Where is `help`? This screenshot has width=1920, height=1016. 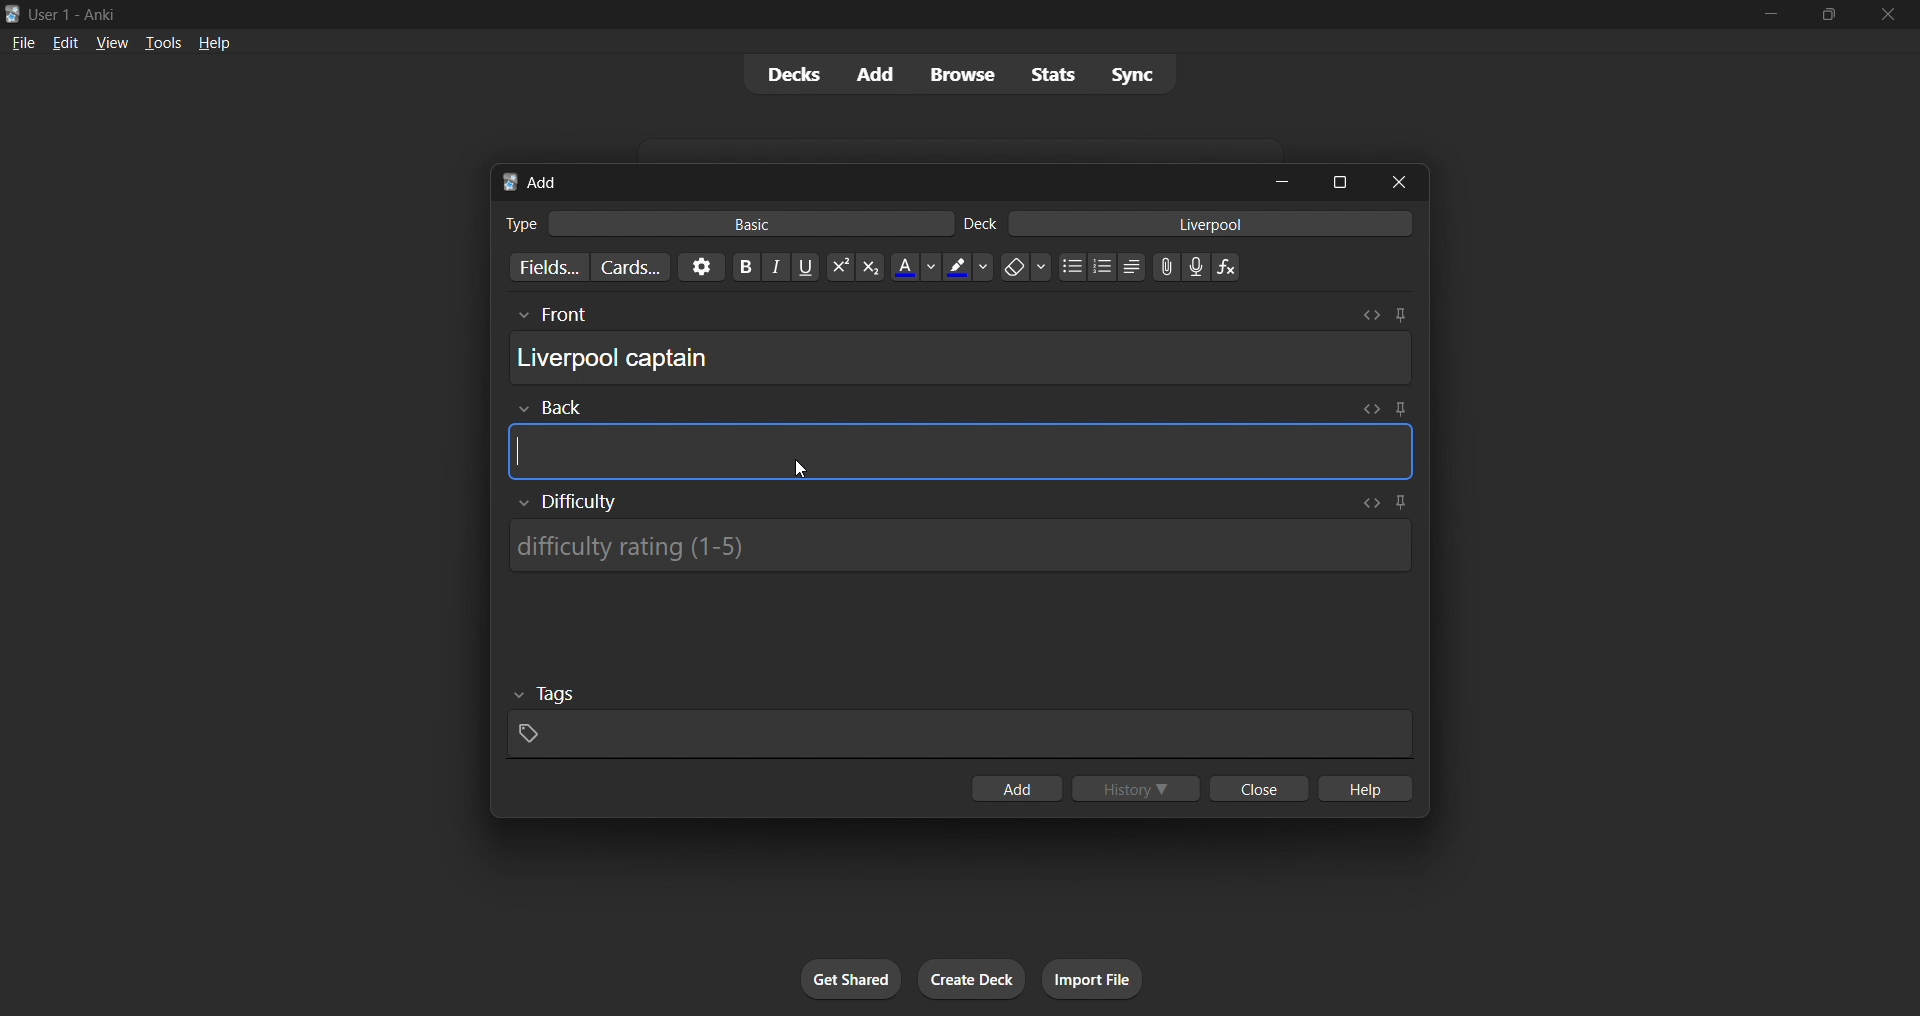 help is located at coordinates (1363, 788).